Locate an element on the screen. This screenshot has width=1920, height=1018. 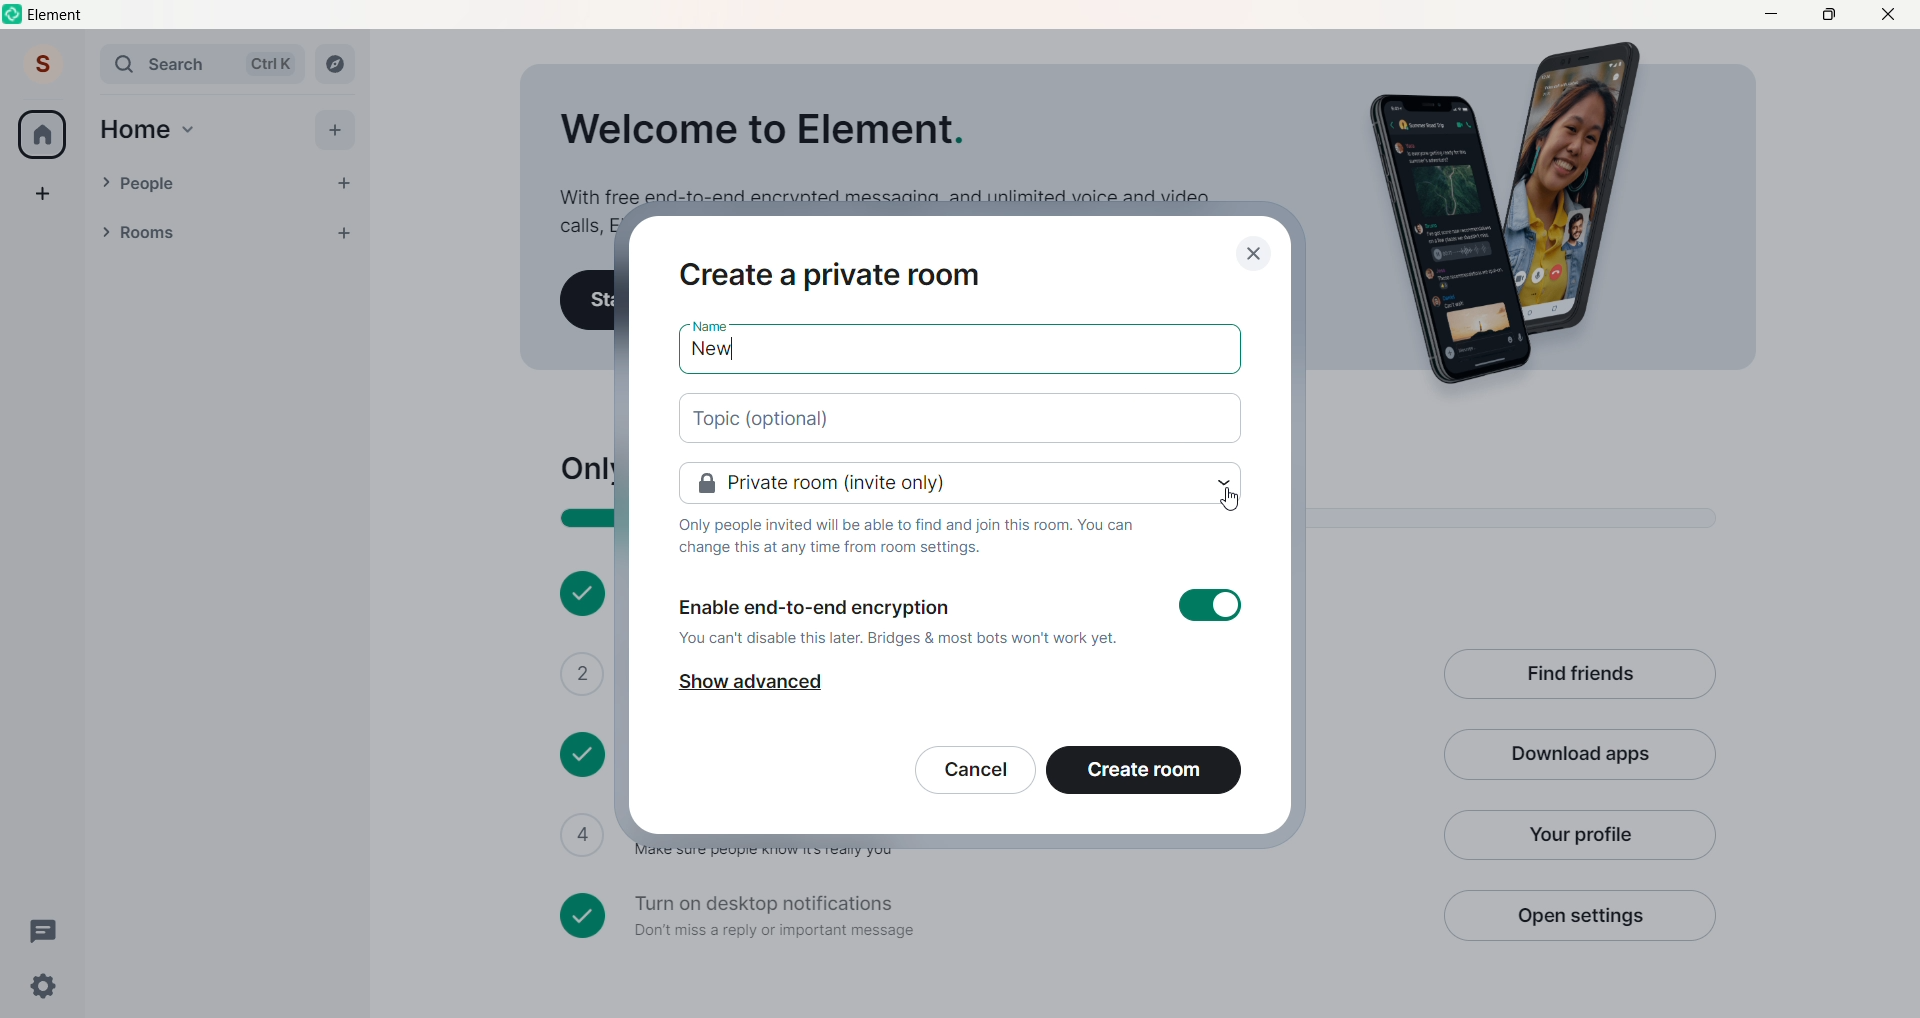
Welcome to Element.
With free end-to-end encrypted messaging, and unlimited voice and video
calls, Element is a great way to stay in touch. is located at coordinates (882, 152).